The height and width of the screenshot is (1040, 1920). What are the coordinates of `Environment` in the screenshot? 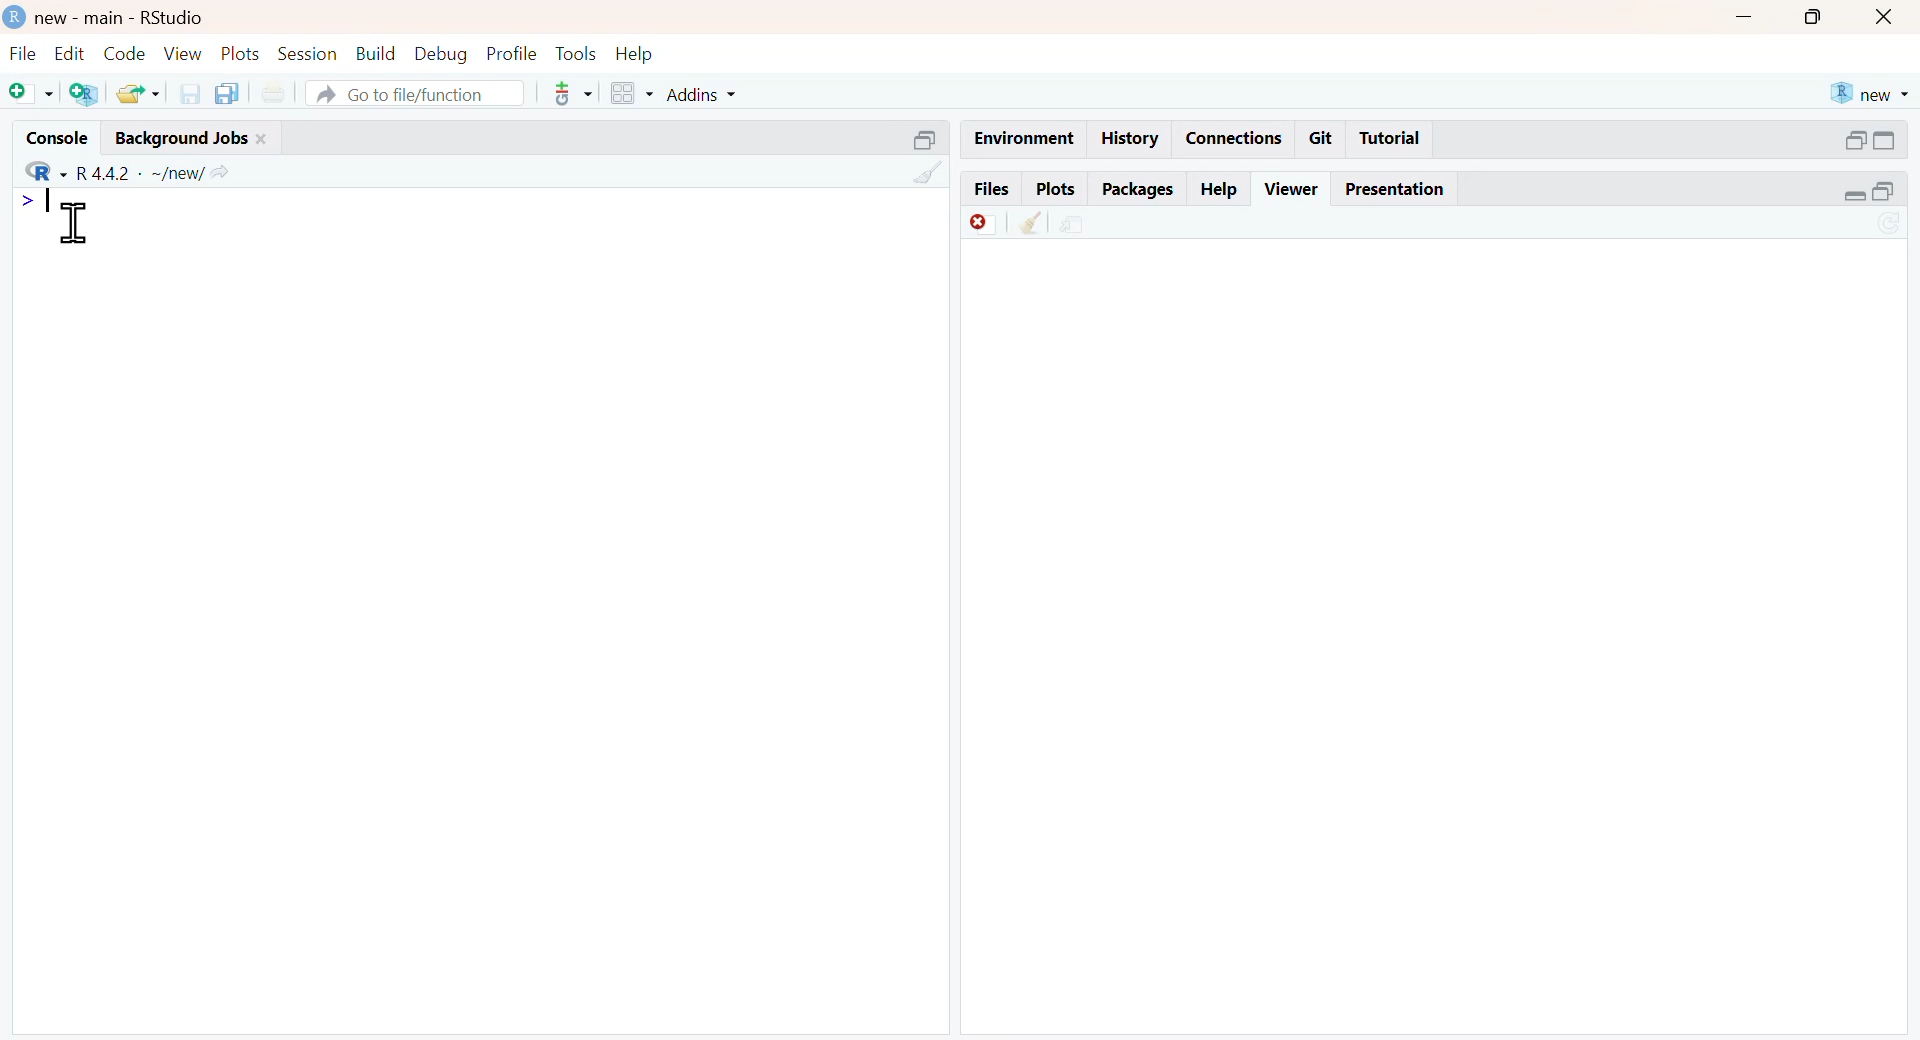 It's located at (1024, 139).